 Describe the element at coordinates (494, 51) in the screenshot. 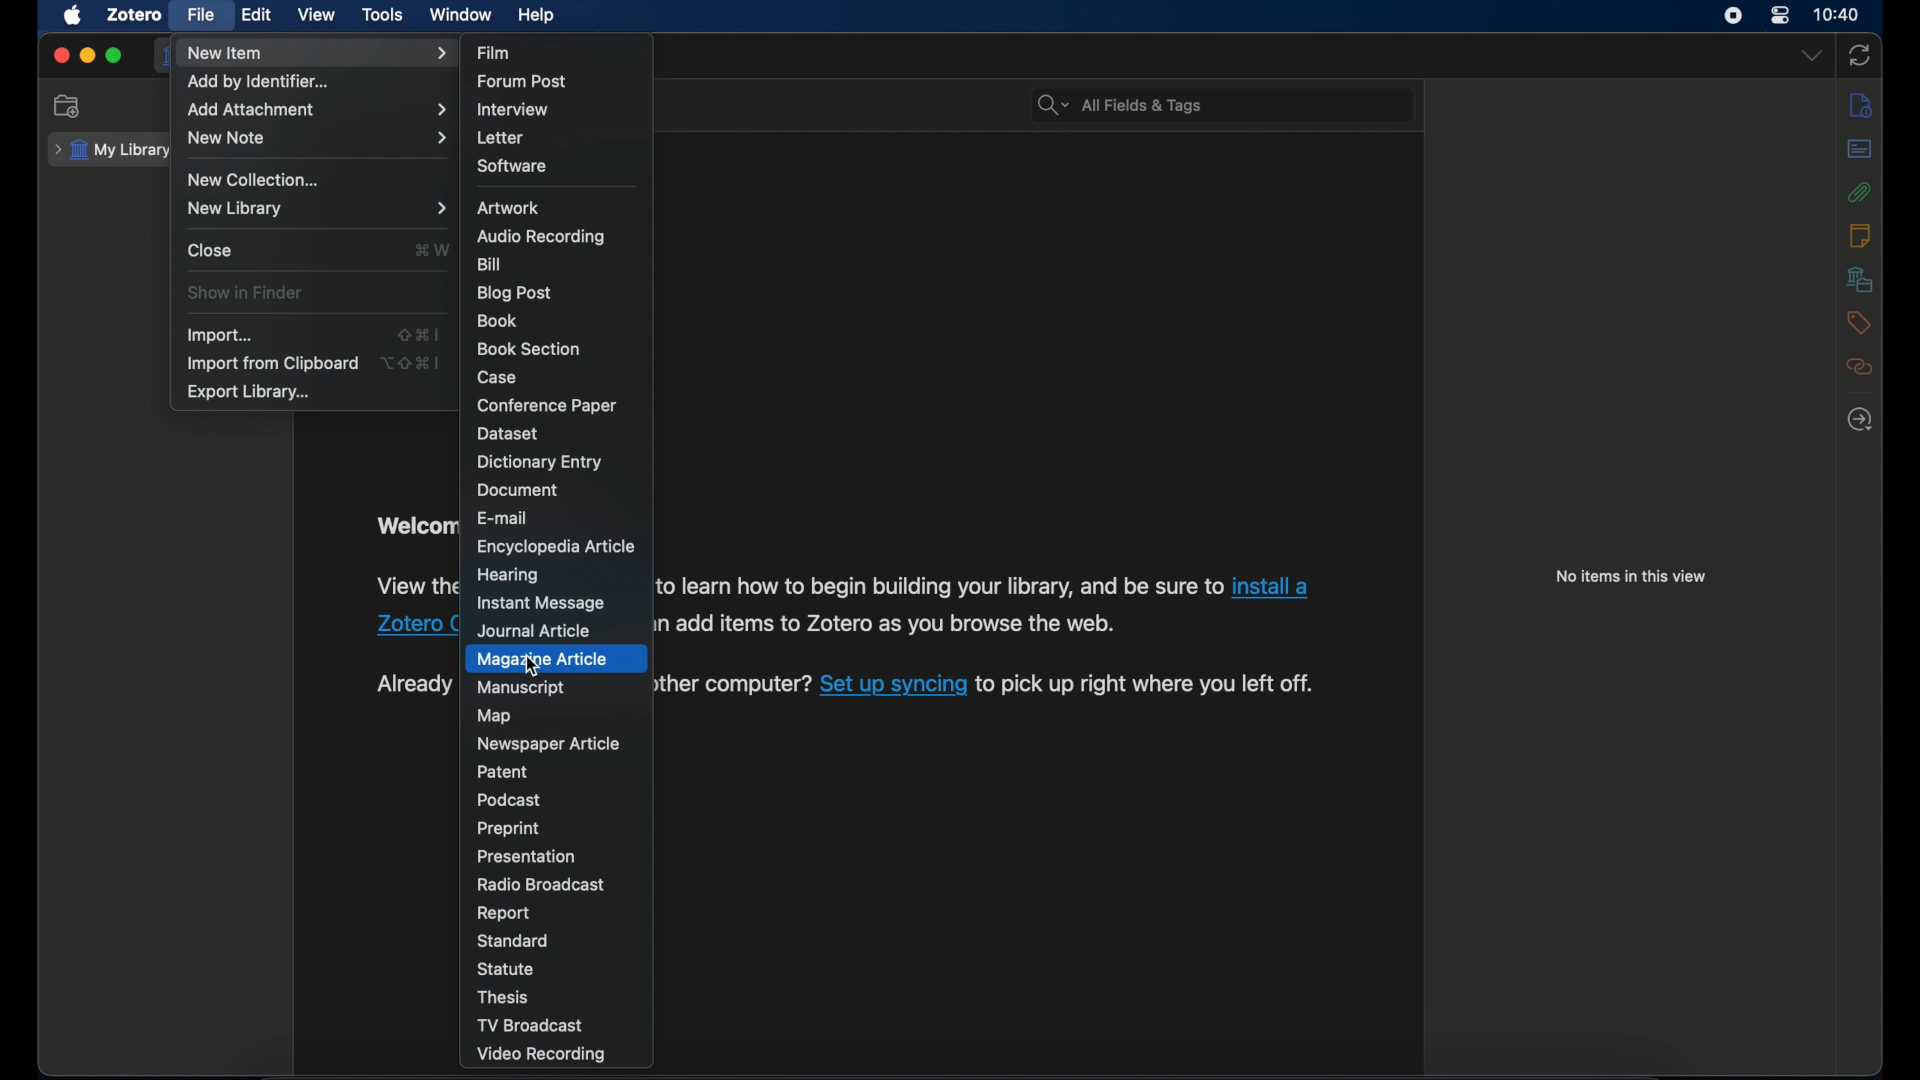

I see `film` at that location.